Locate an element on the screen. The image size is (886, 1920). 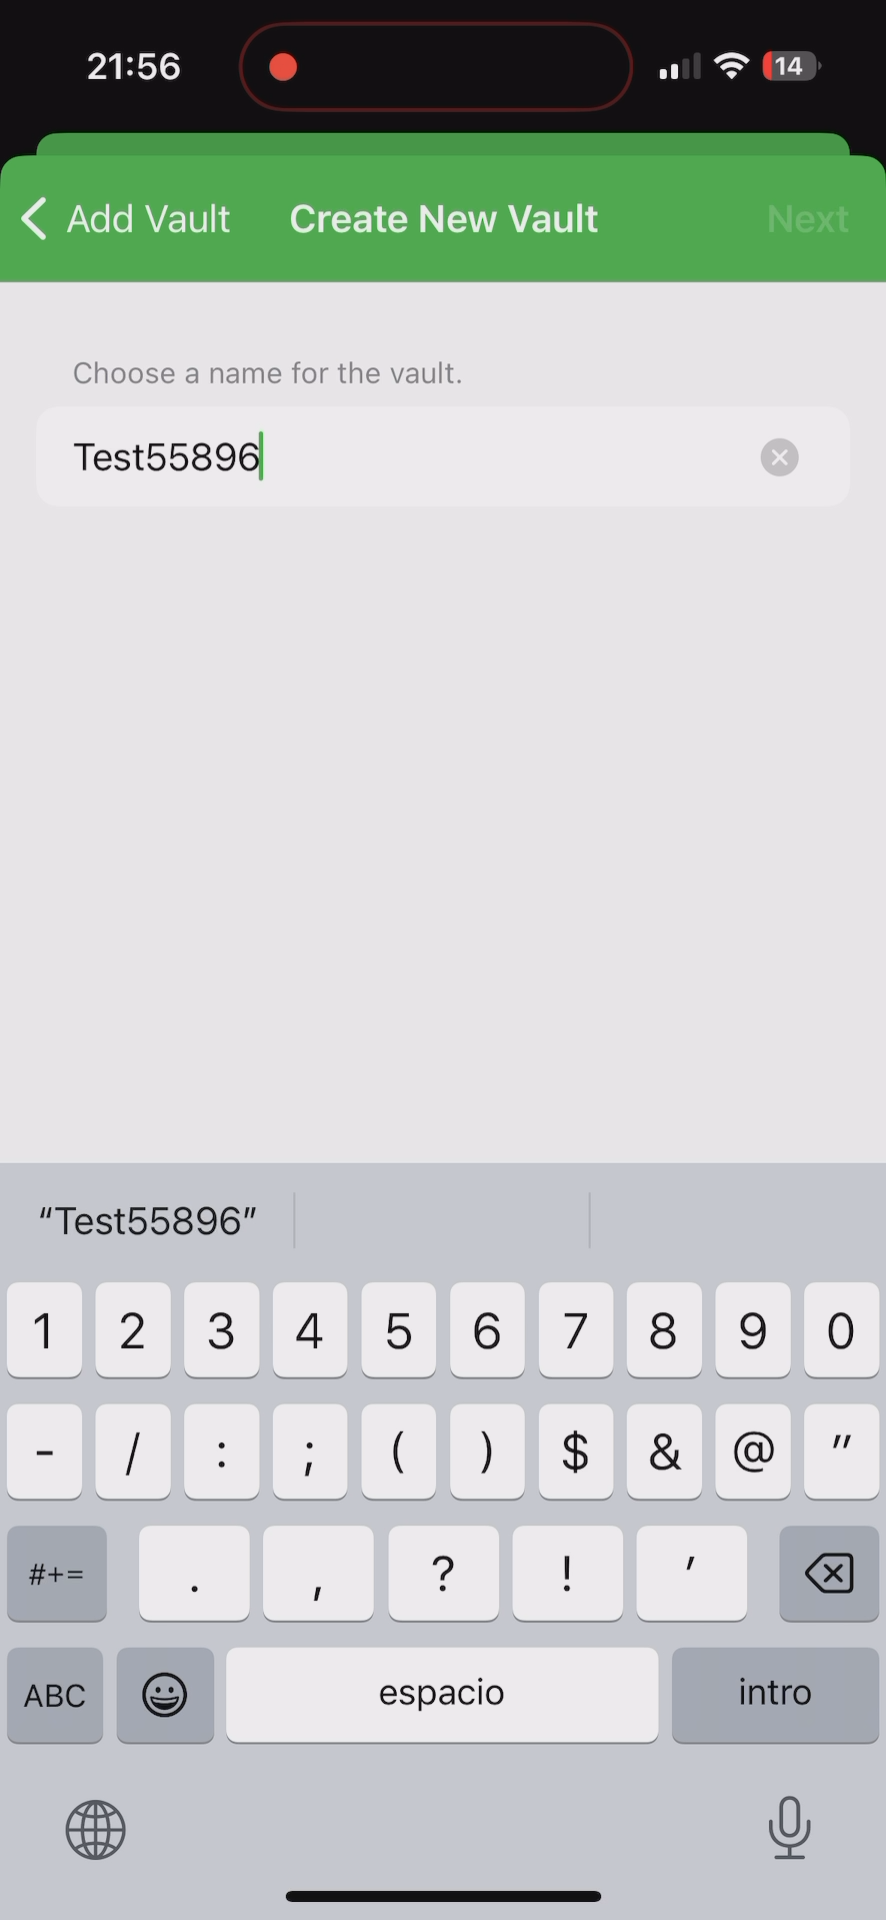
21:56 is located at coordinates (131, 70).